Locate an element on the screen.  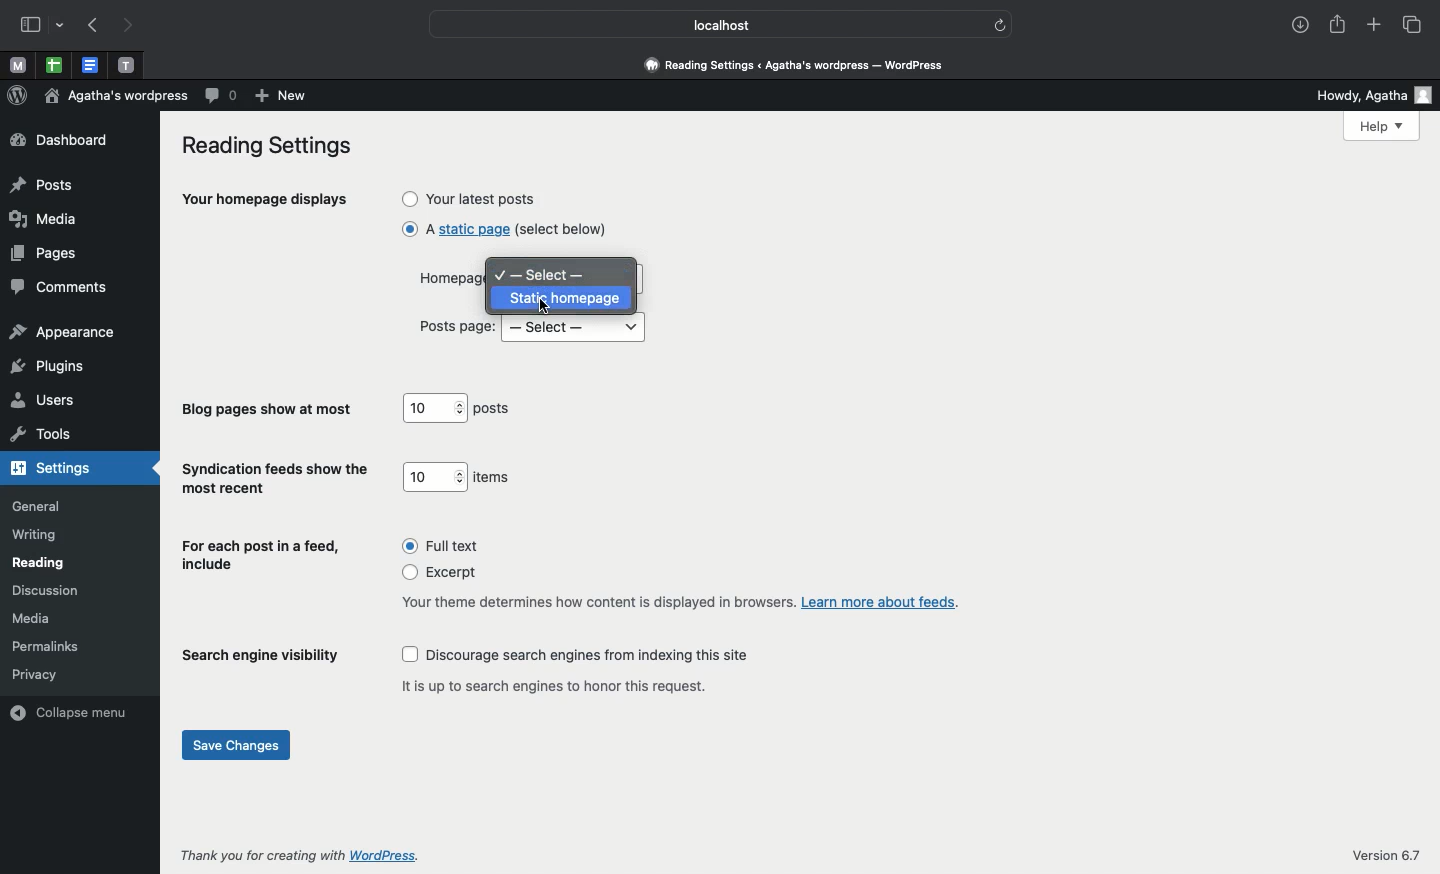
Next page is located at coordinates (131, 27).